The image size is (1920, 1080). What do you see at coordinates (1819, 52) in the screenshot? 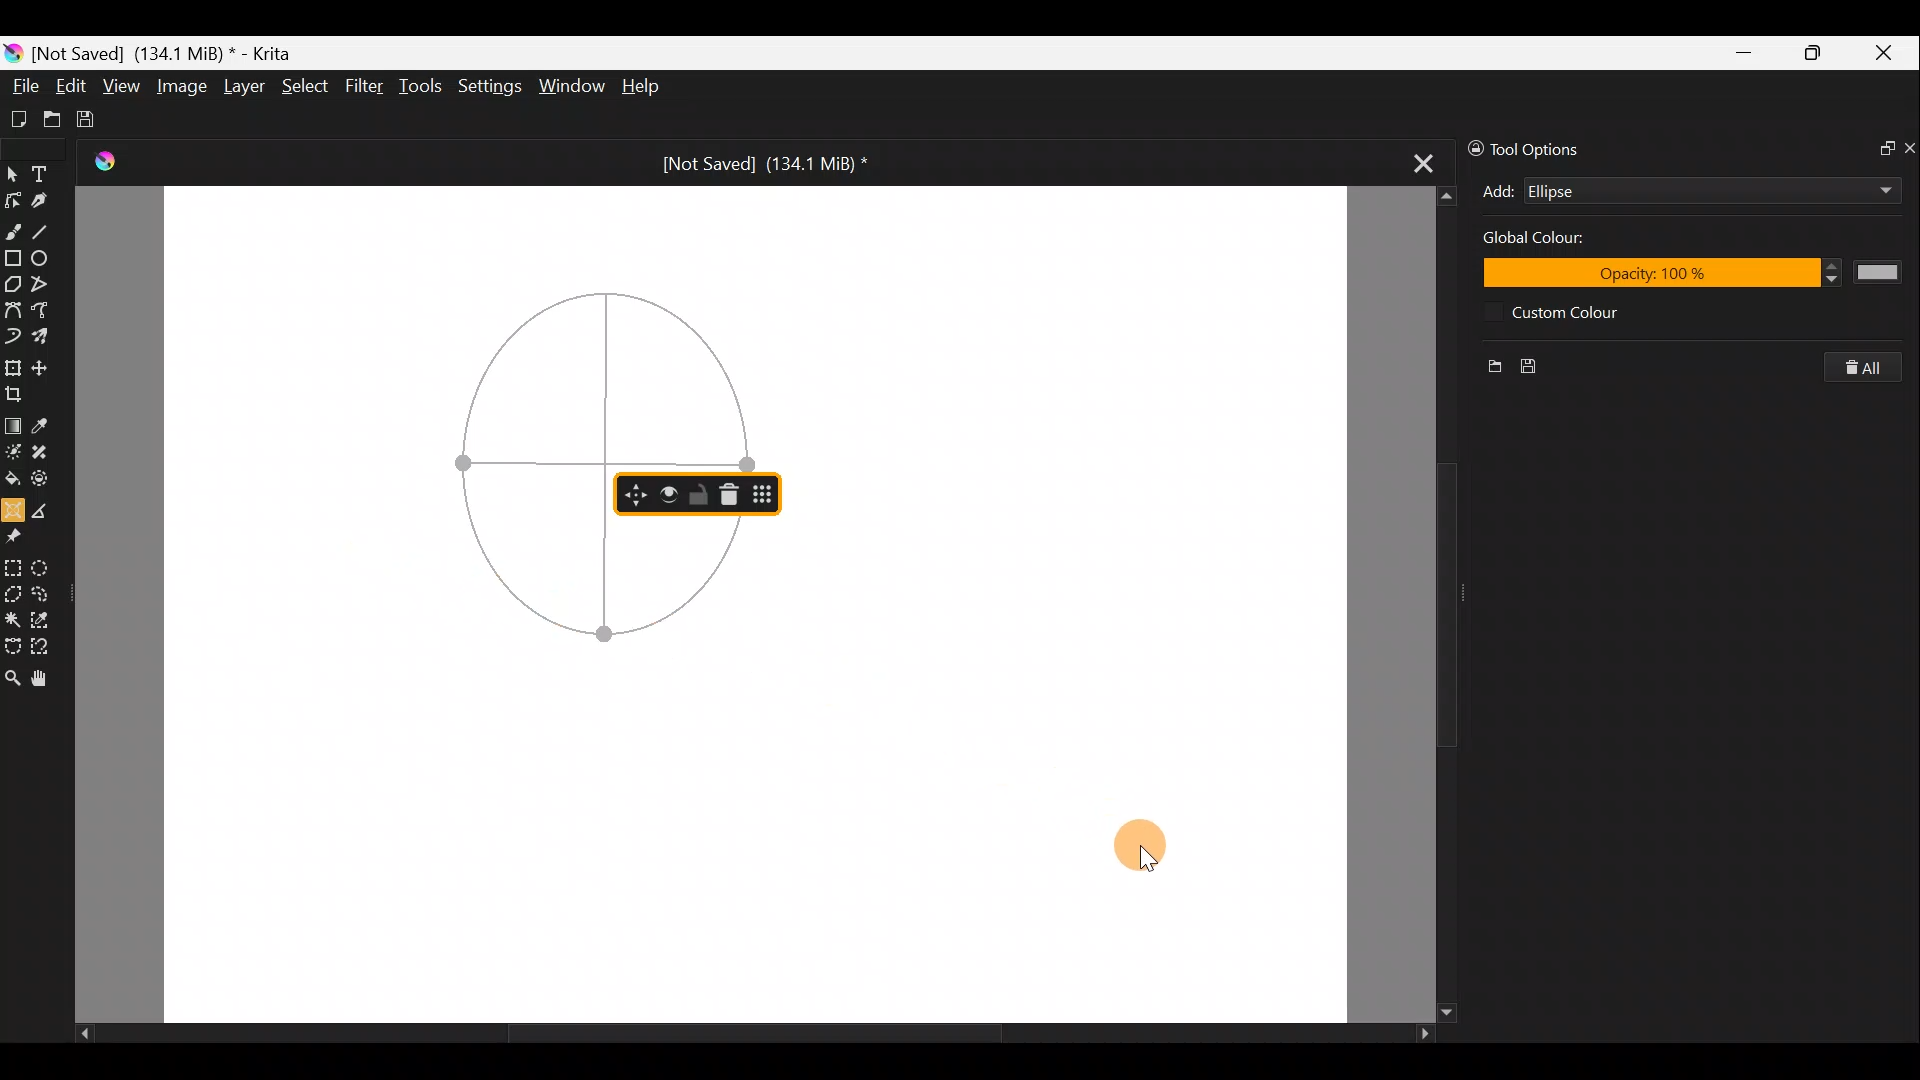
I see `Maximize` at bounding box center [1819, 52].